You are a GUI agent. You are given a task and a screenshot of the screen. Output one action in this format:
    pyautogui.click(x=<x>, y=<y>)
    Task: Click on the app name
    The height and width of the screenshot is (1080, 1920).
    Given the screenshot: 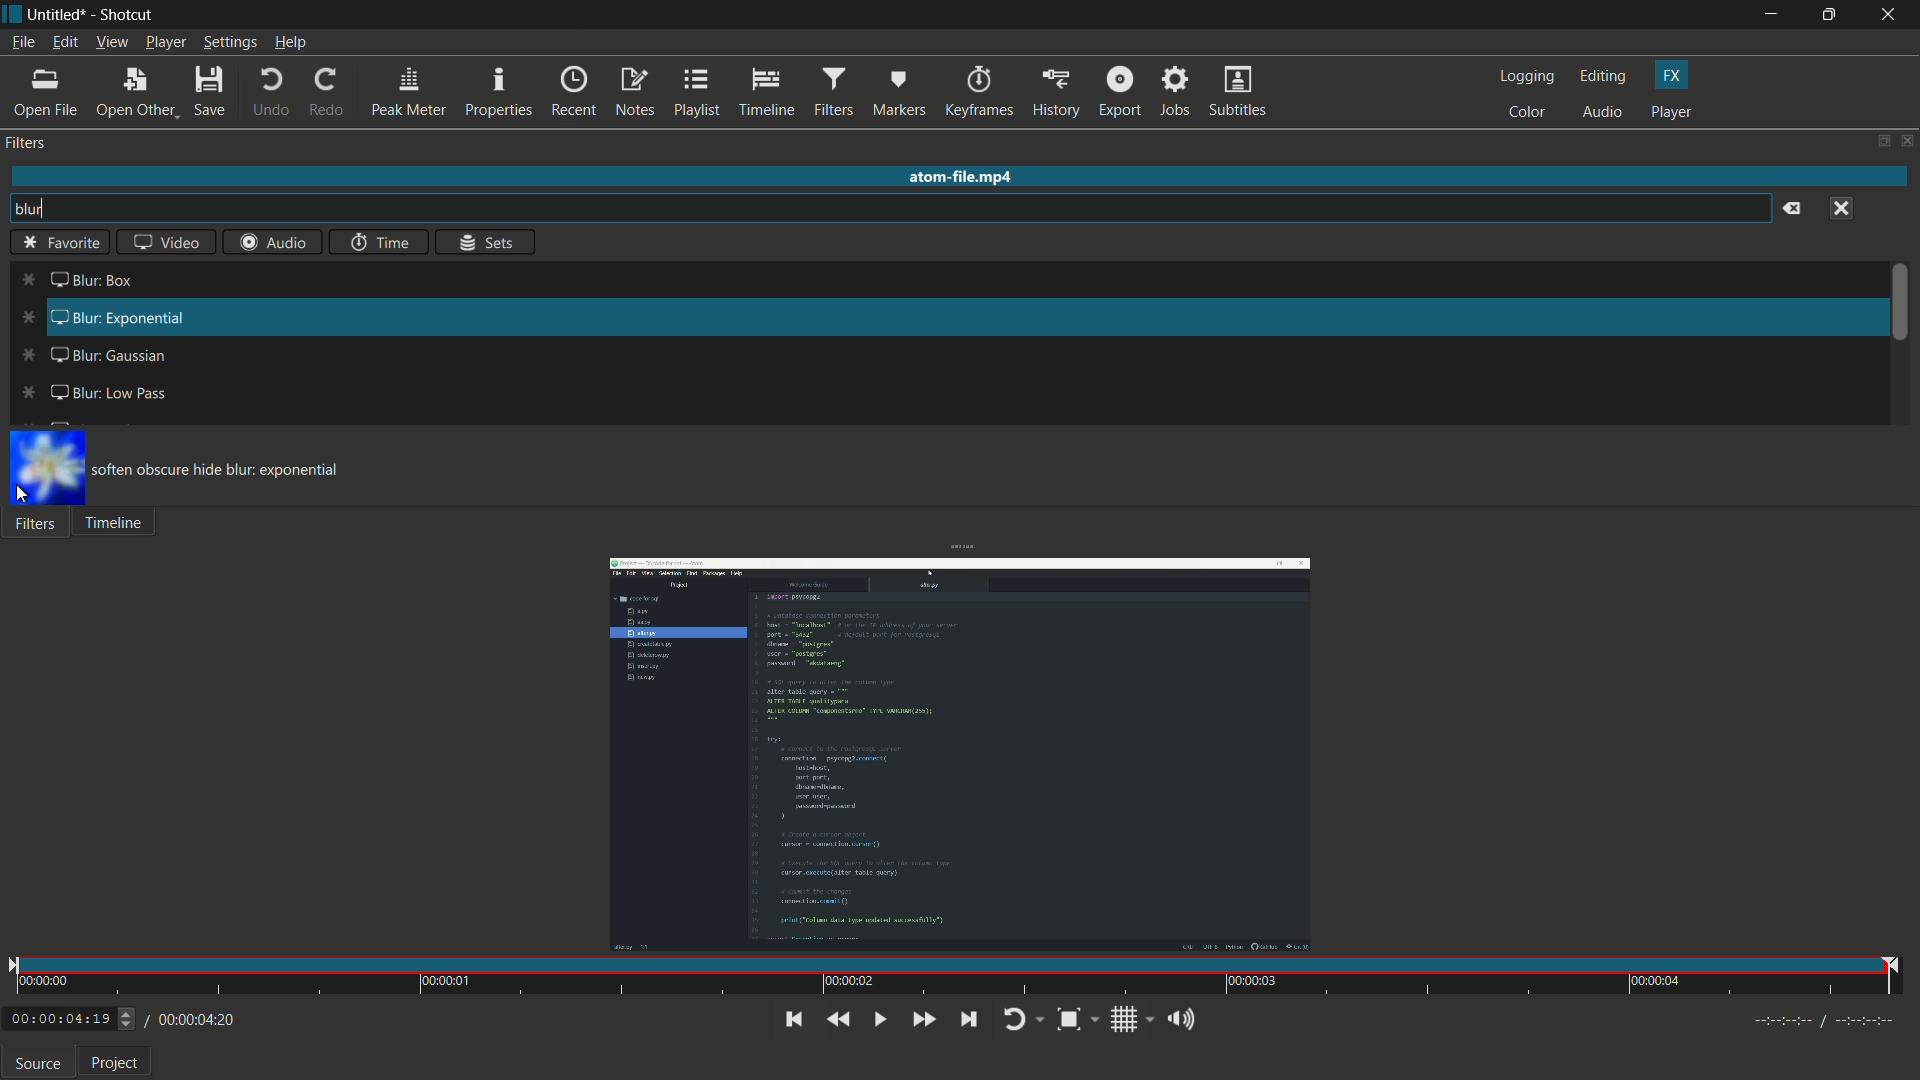 What is the action you would take?
    pyautogui.click(x=124, y=17)
    